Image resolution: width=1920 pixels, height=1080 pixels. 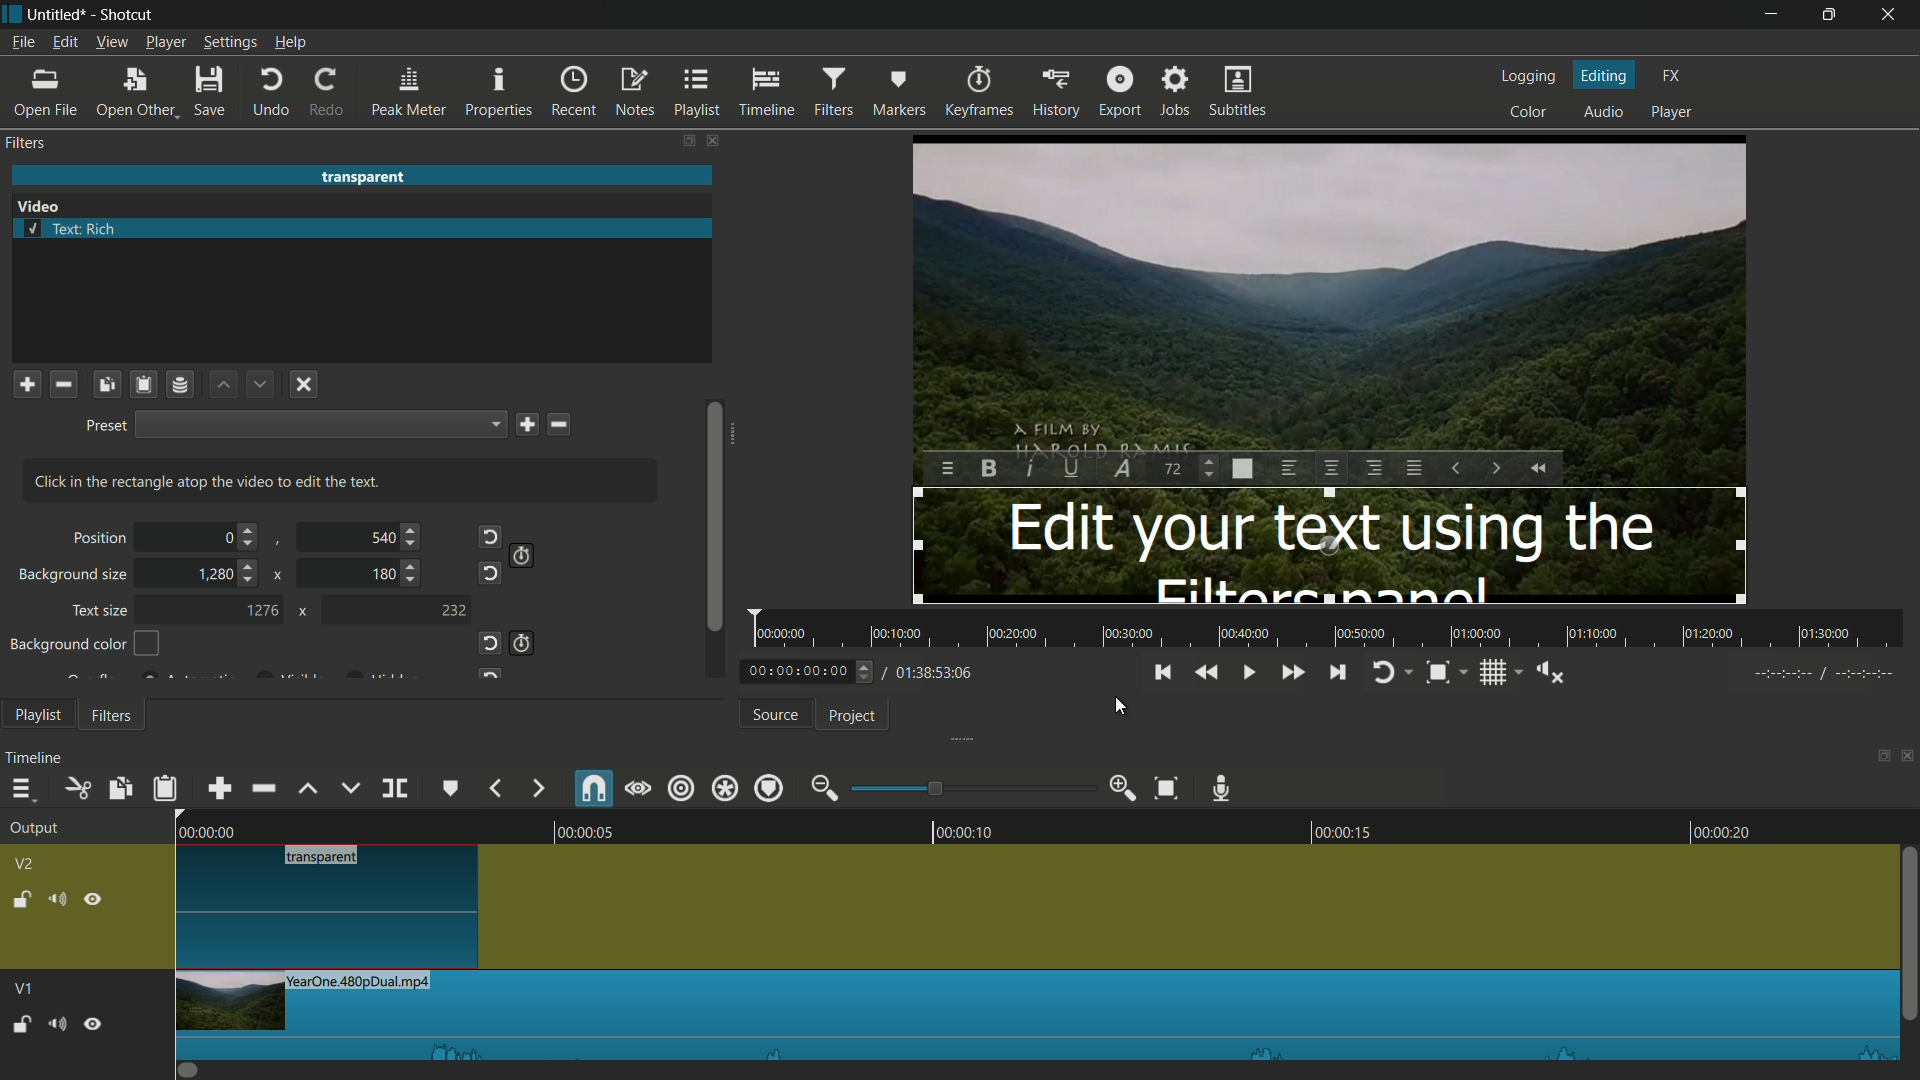 What do you see at coordinates (380, 538) in the screenshot?
I see `540` at bounding box center [380, 538].